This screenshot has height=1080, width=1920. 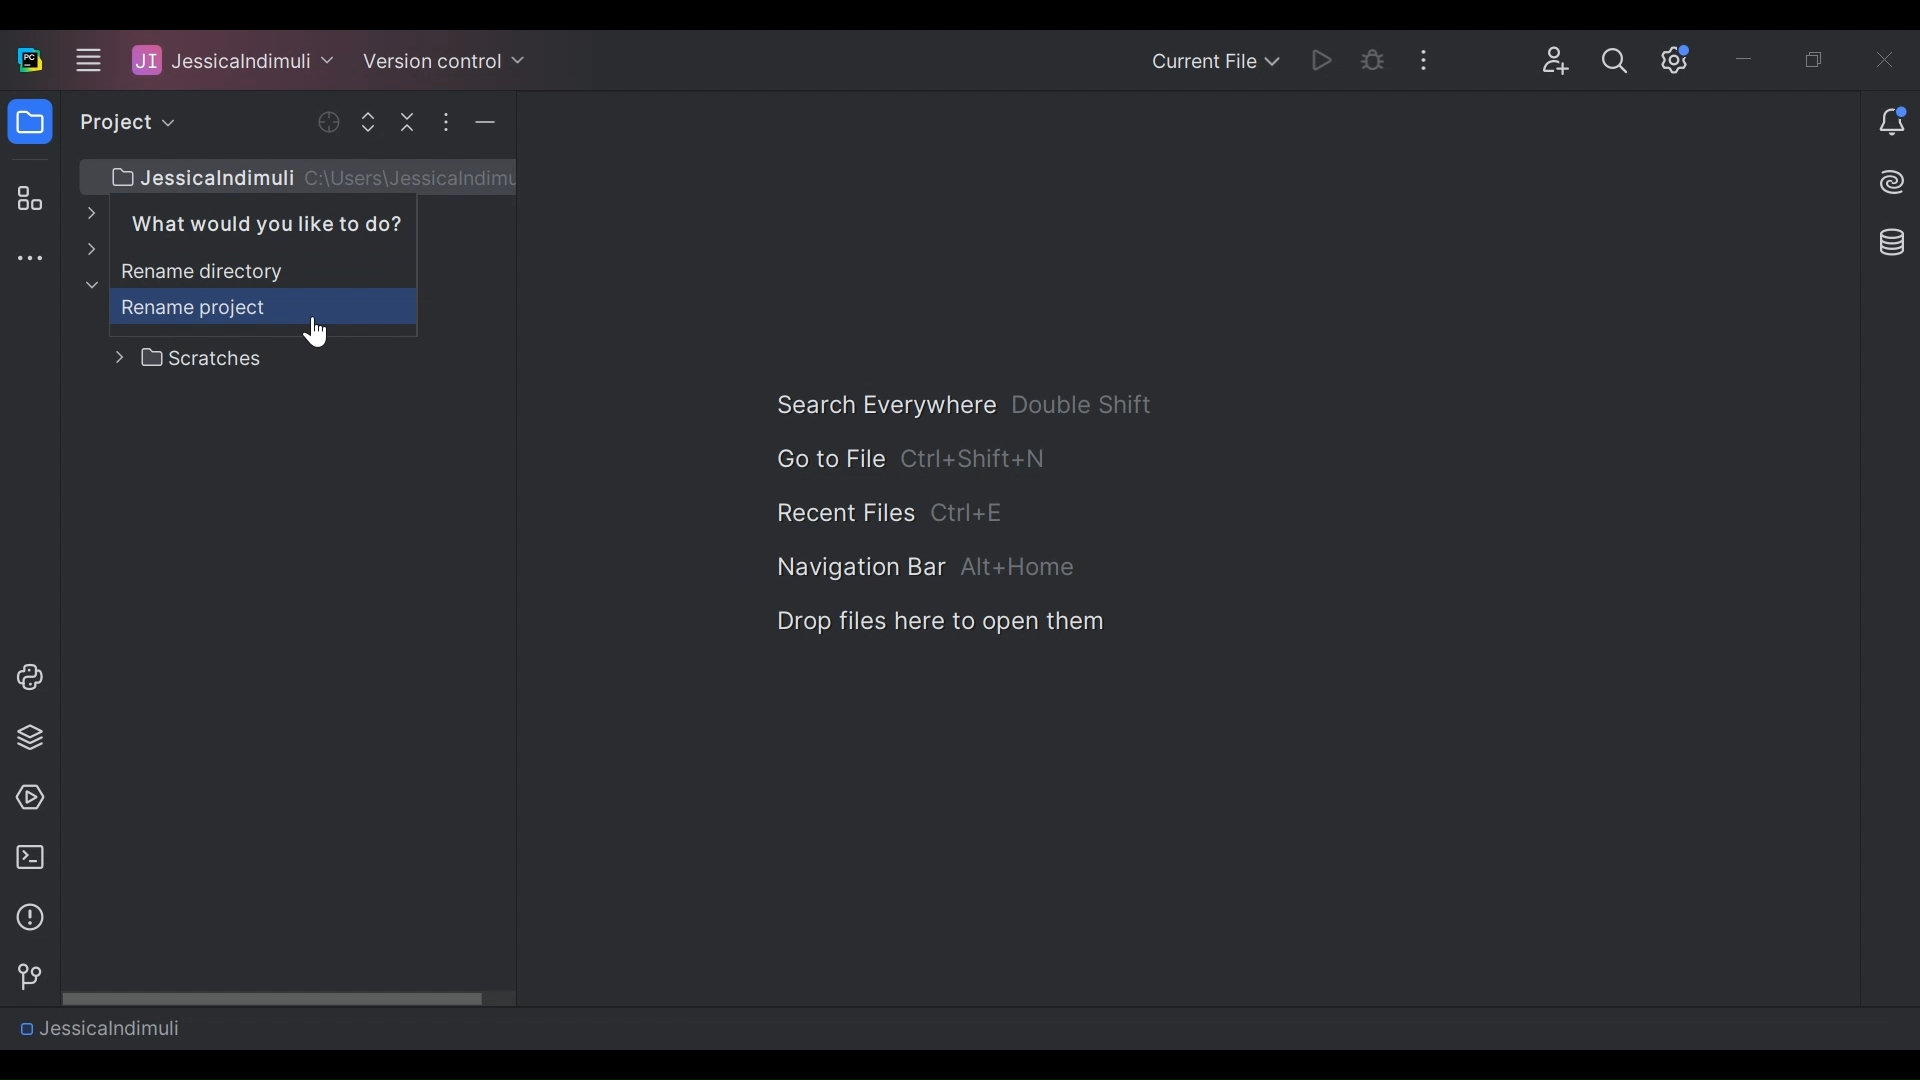 I want to click on Go To files, so click(x=828, y=458).